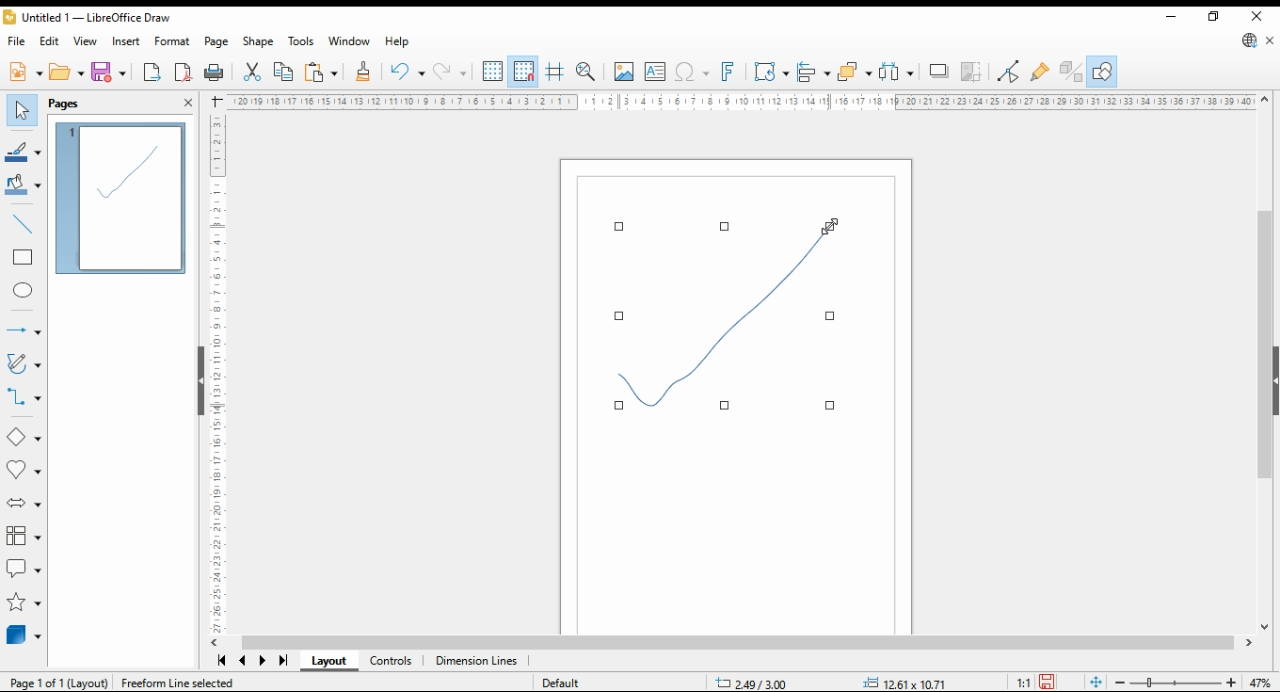 This screenshot has height=692, width=1280. What do you see at coordinates (814, 72) in the screenshot?
I see `align objects` at bounding box center [814, 72].